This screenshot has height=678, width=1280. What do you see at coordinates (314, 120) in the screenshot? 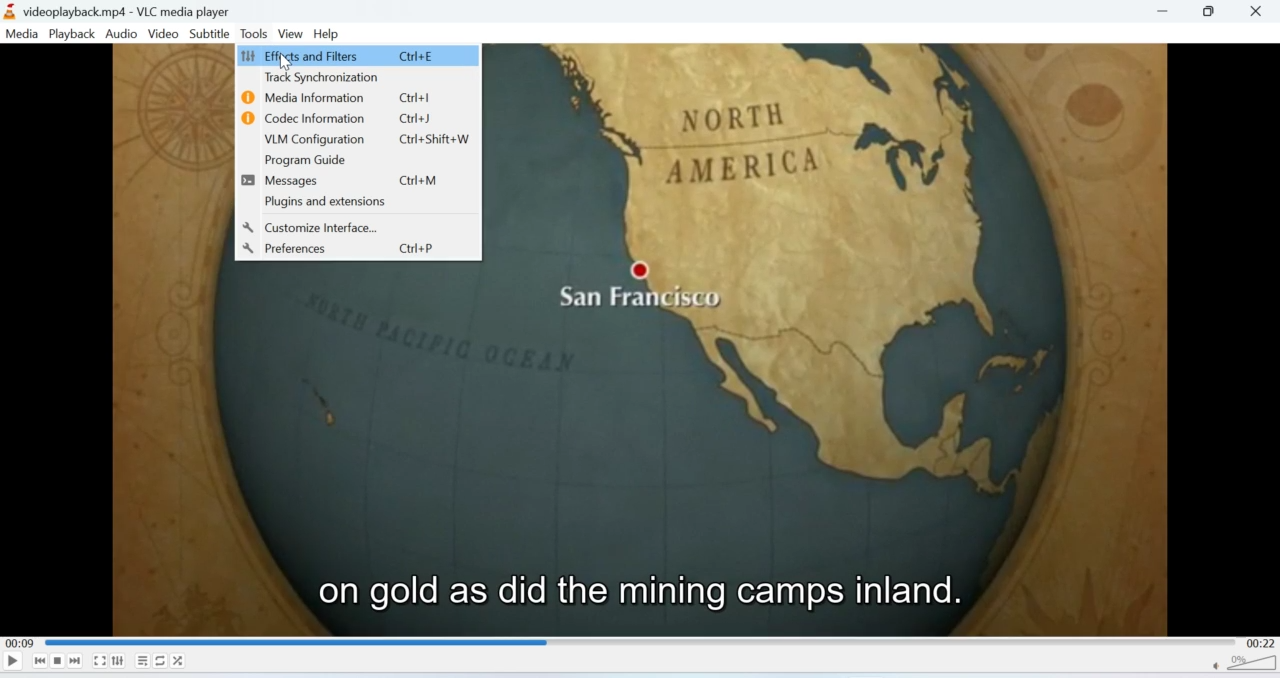
I see `Codec Information` at bounding box center [314, 120].